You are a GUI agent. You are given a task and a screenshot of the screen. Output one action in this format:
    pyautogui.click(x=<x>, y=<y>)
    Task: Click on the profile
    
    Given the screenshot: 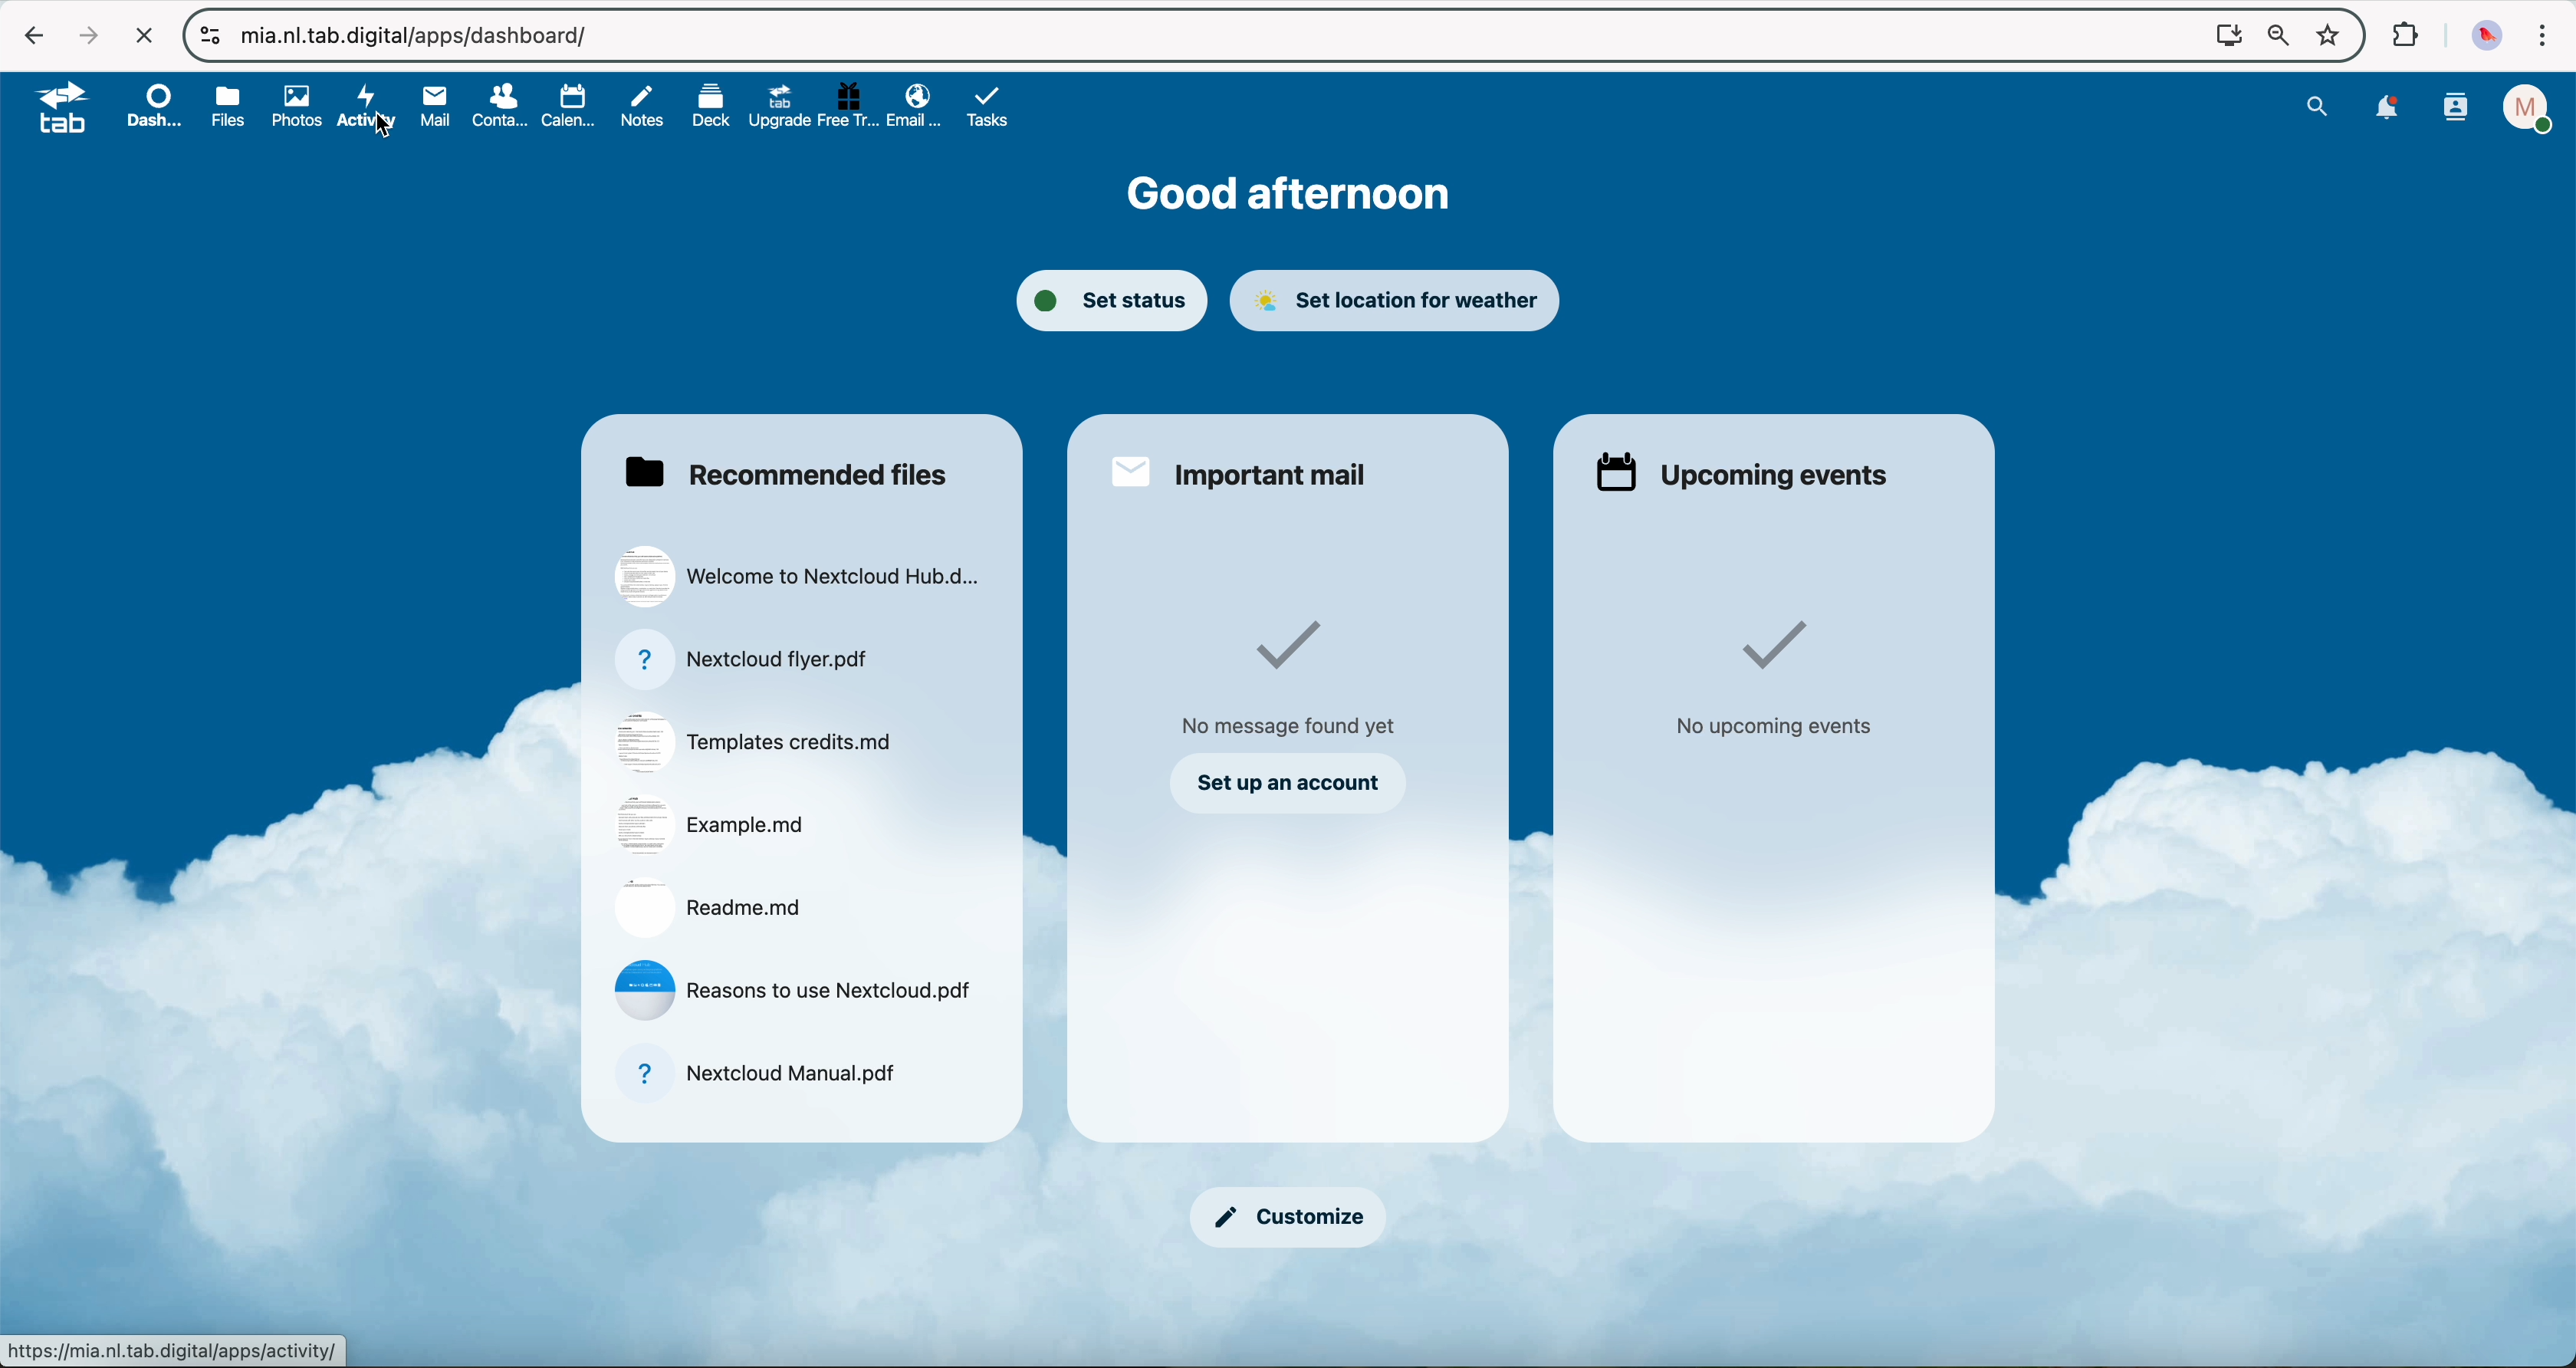 What is the action you would take?
    pyautogui.click(x=2531, y=108)
    